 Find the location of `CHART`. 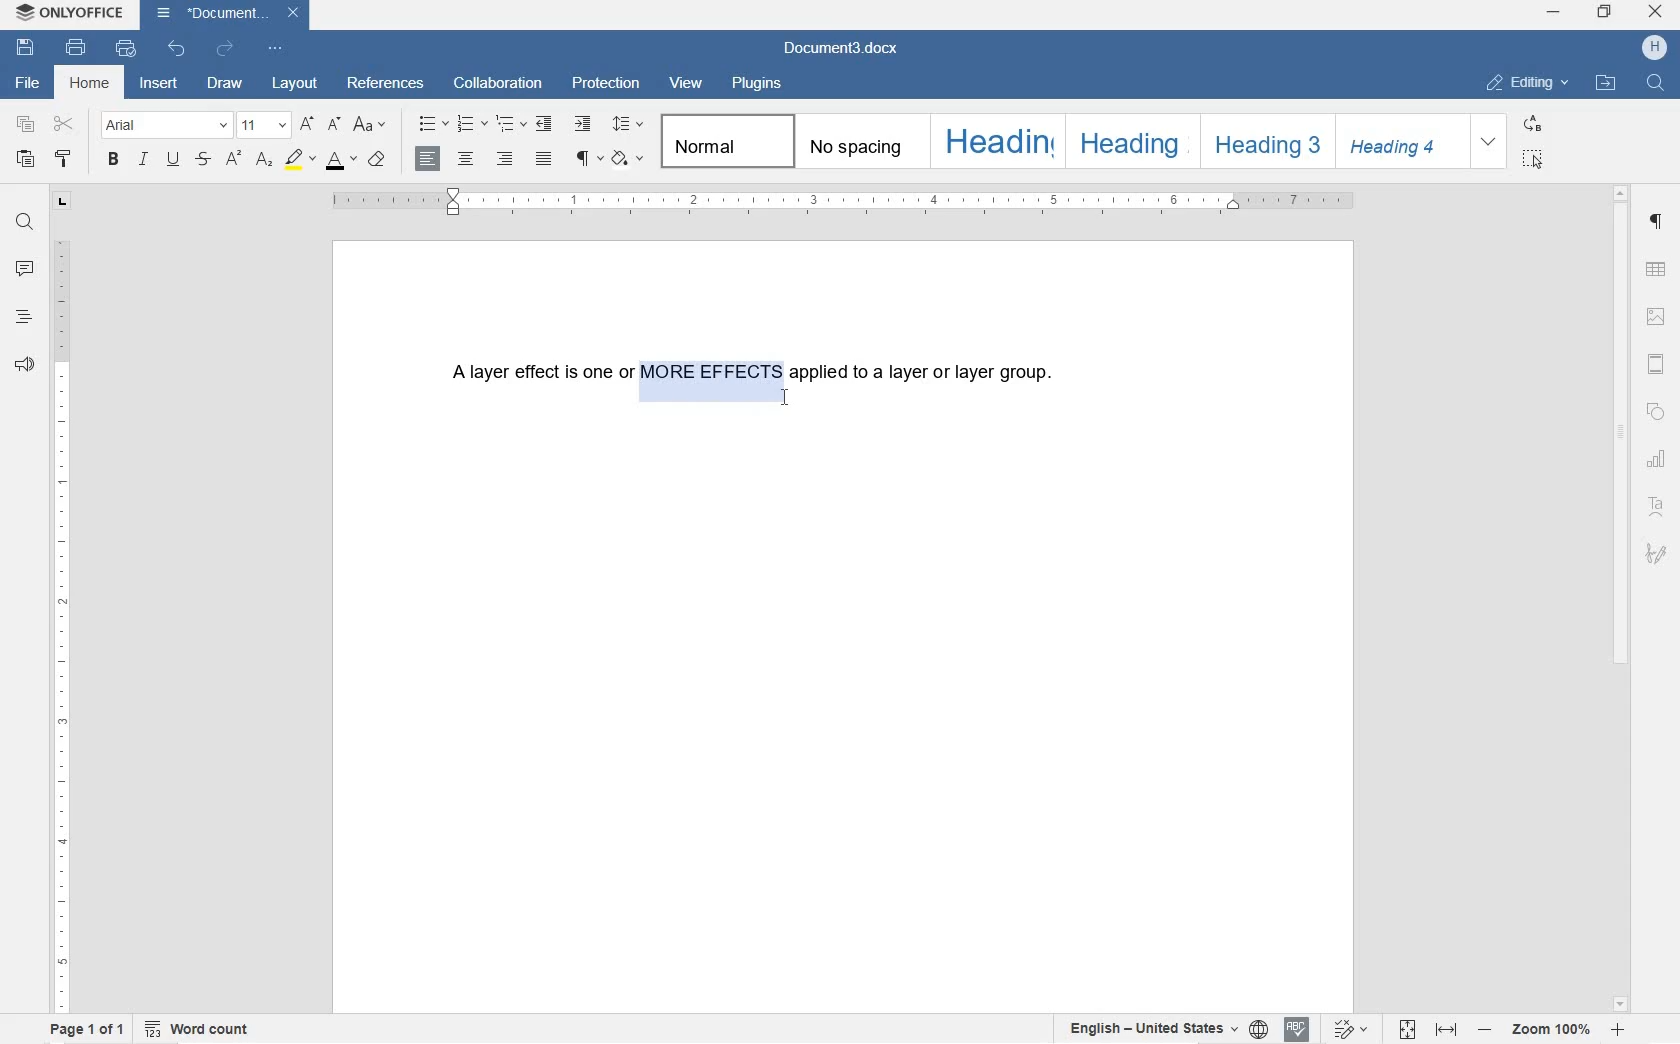

CHART is located at coordinates (1659, 459).